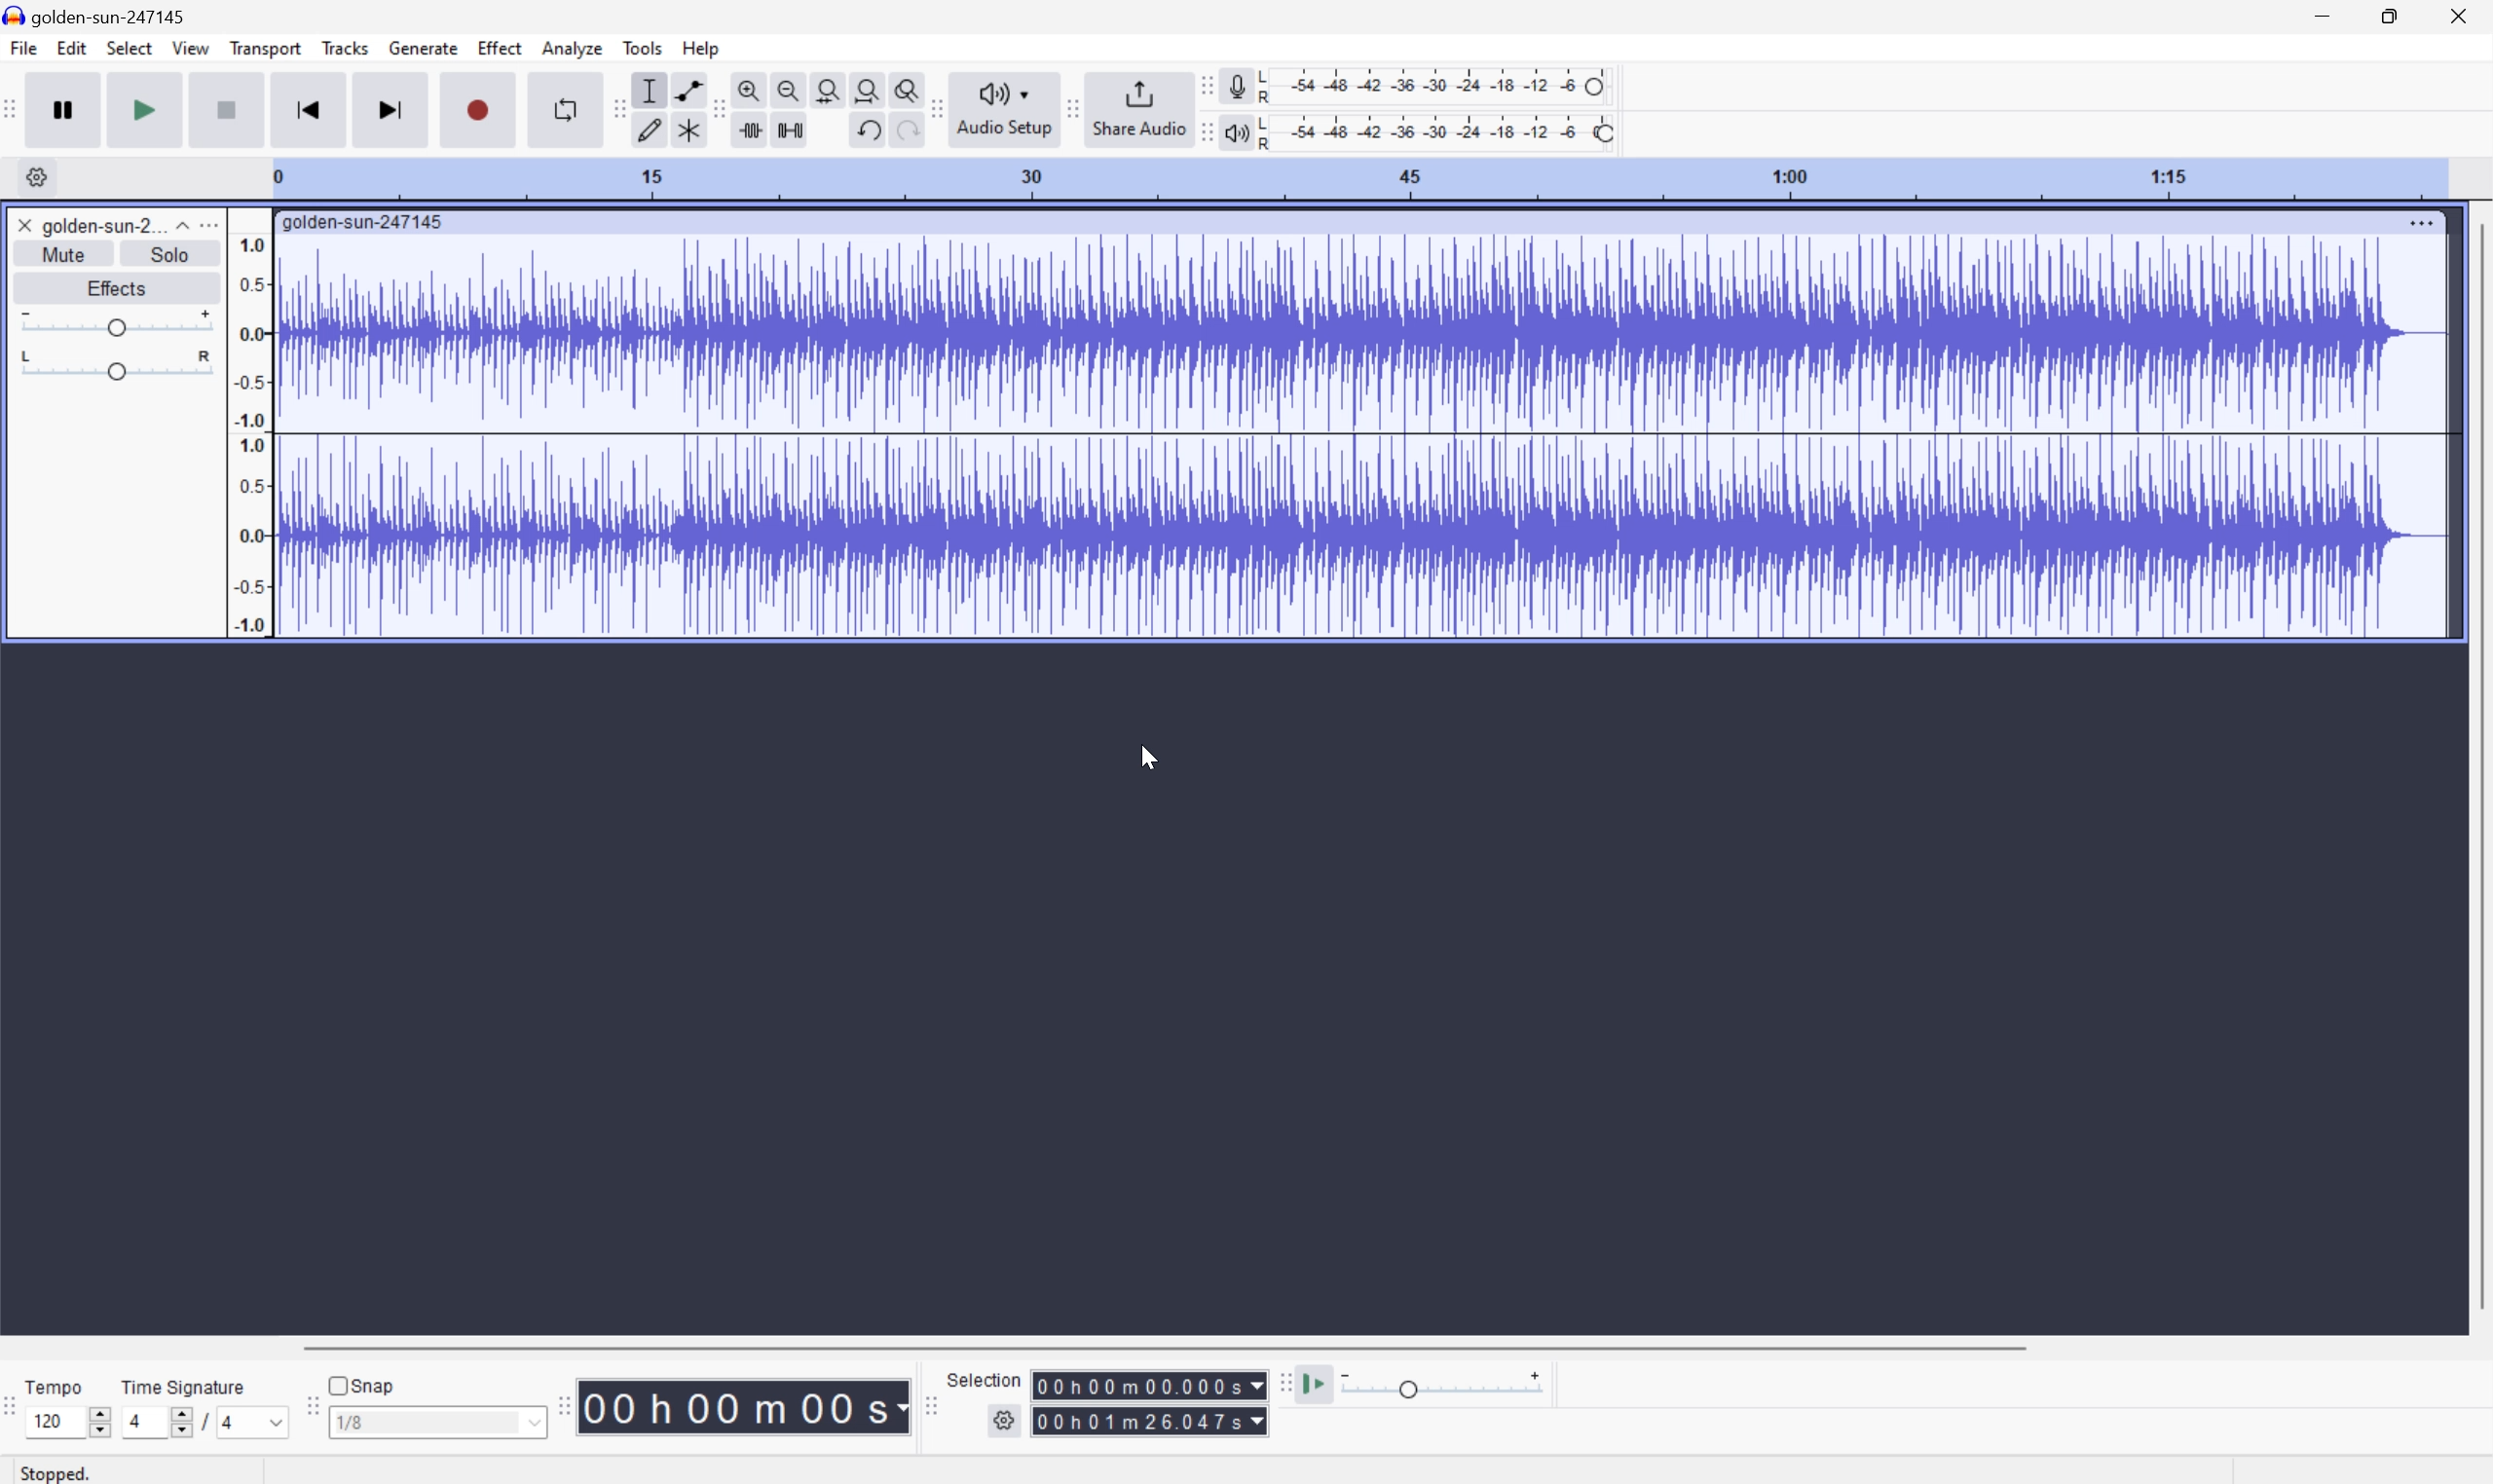 Image resolution: width=2493 pixels, height=1484 pixels. Describe the element at coordinates (114, 285) in the screenshot. I see `Effects` at that location.